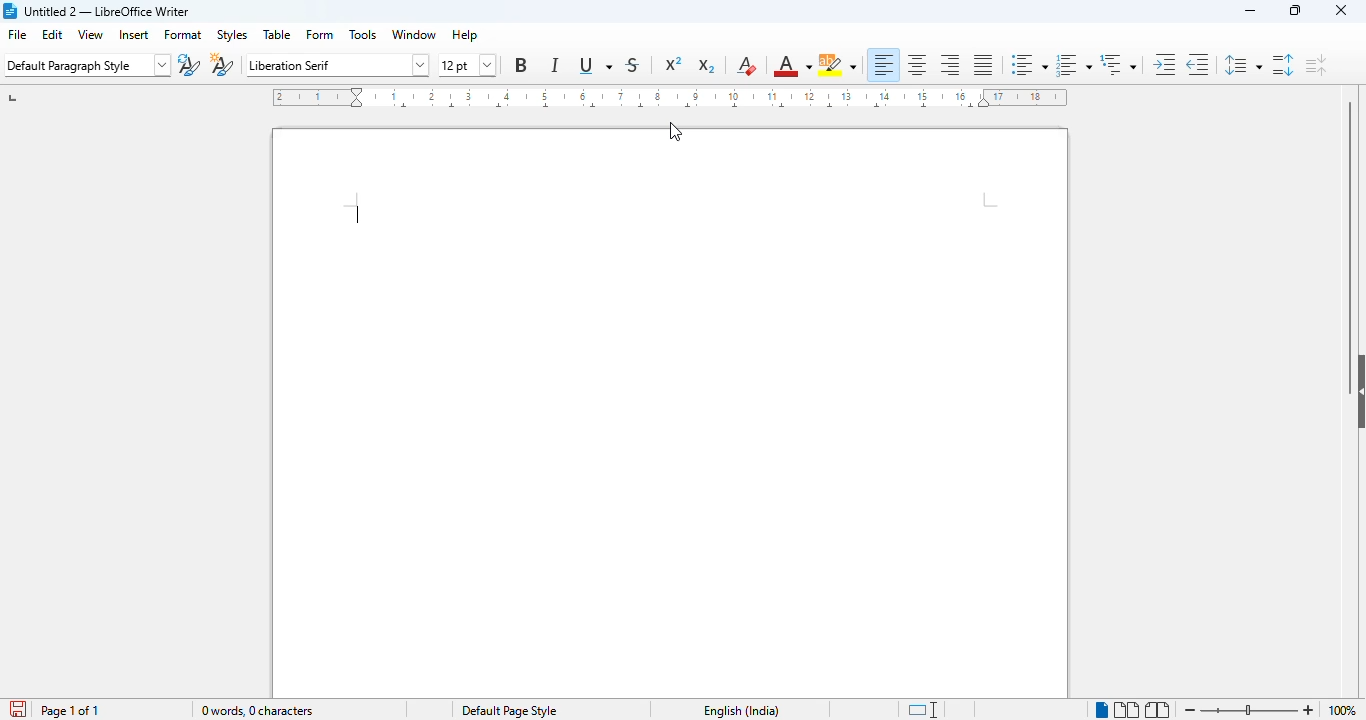 The image size is (1366, 720). What do you see at coordinates (672, 438) in the screenshot?
I see `workspace` at bounding box center [672, 438].